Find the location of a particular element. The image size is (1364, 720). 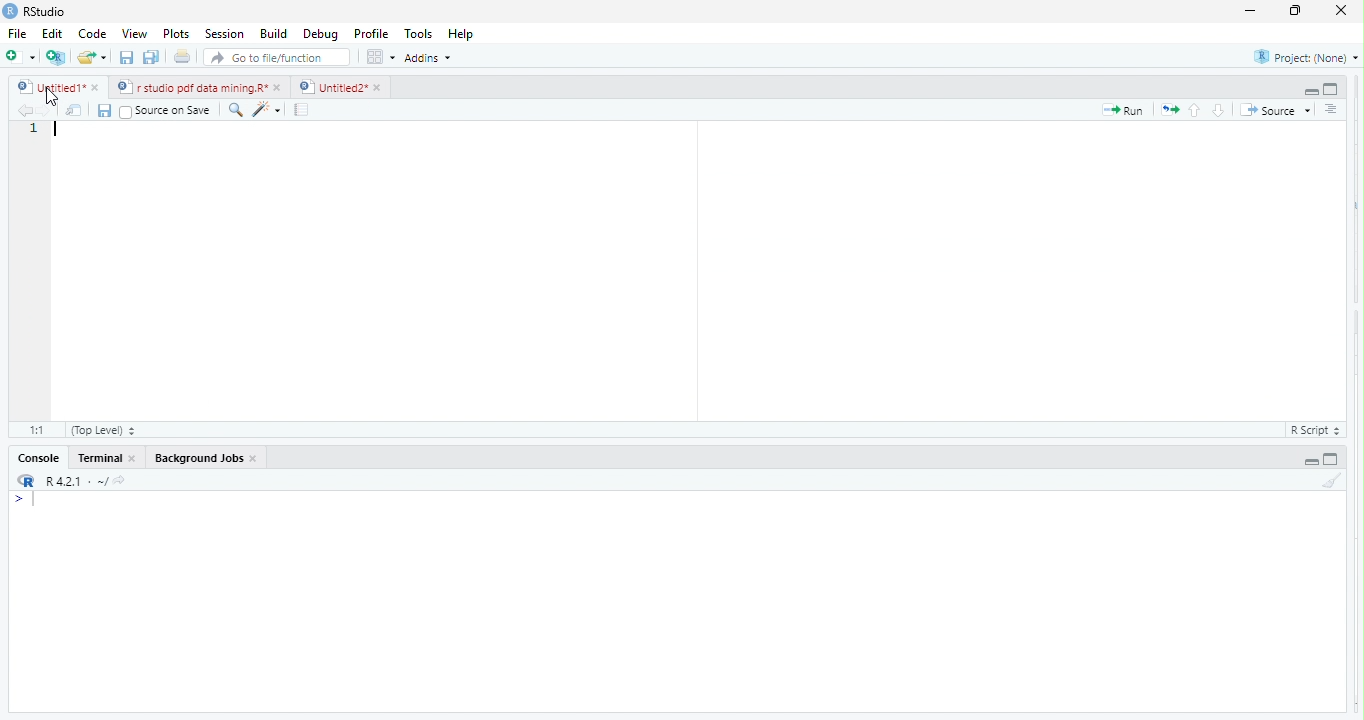

find/replace is located at coordinates (234, 109).